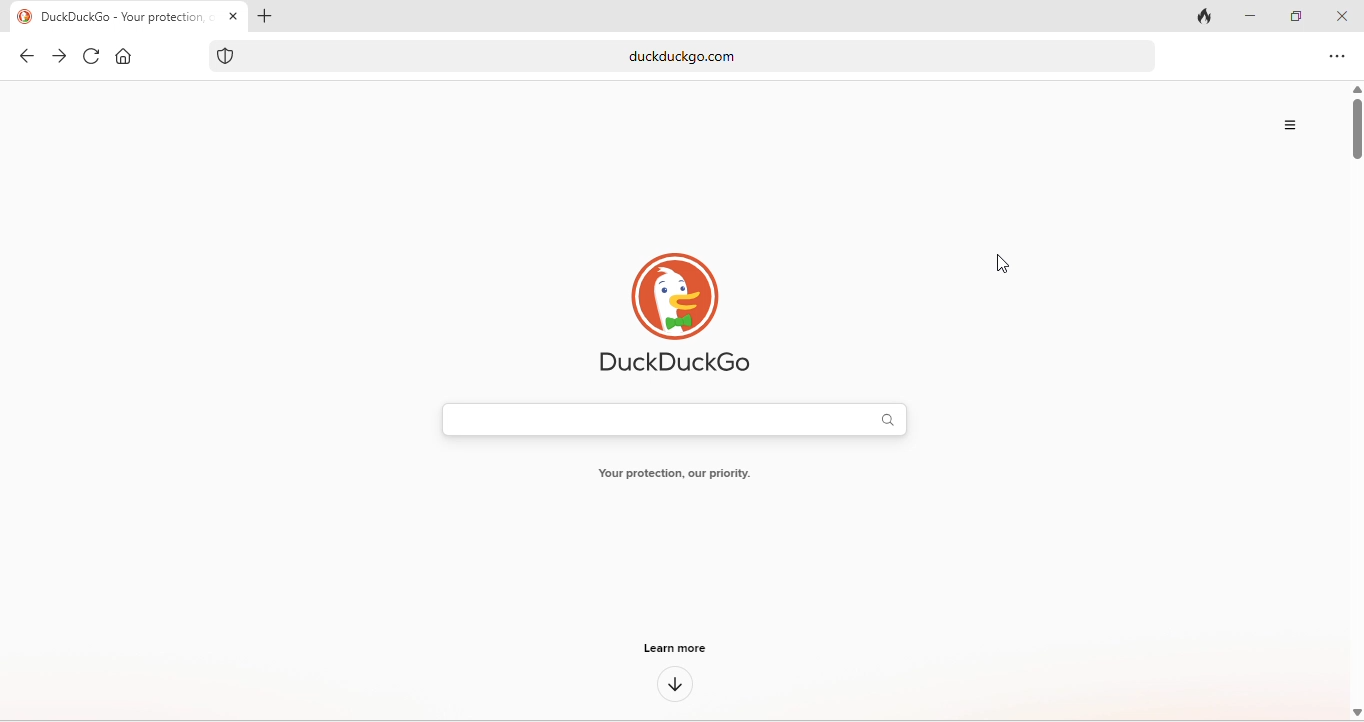 This screenshot has width=1364, height=722. What do you see at coordinates (1294, 16) in the screenshot?
I see `maximize` at bounding box center [1294, 16].